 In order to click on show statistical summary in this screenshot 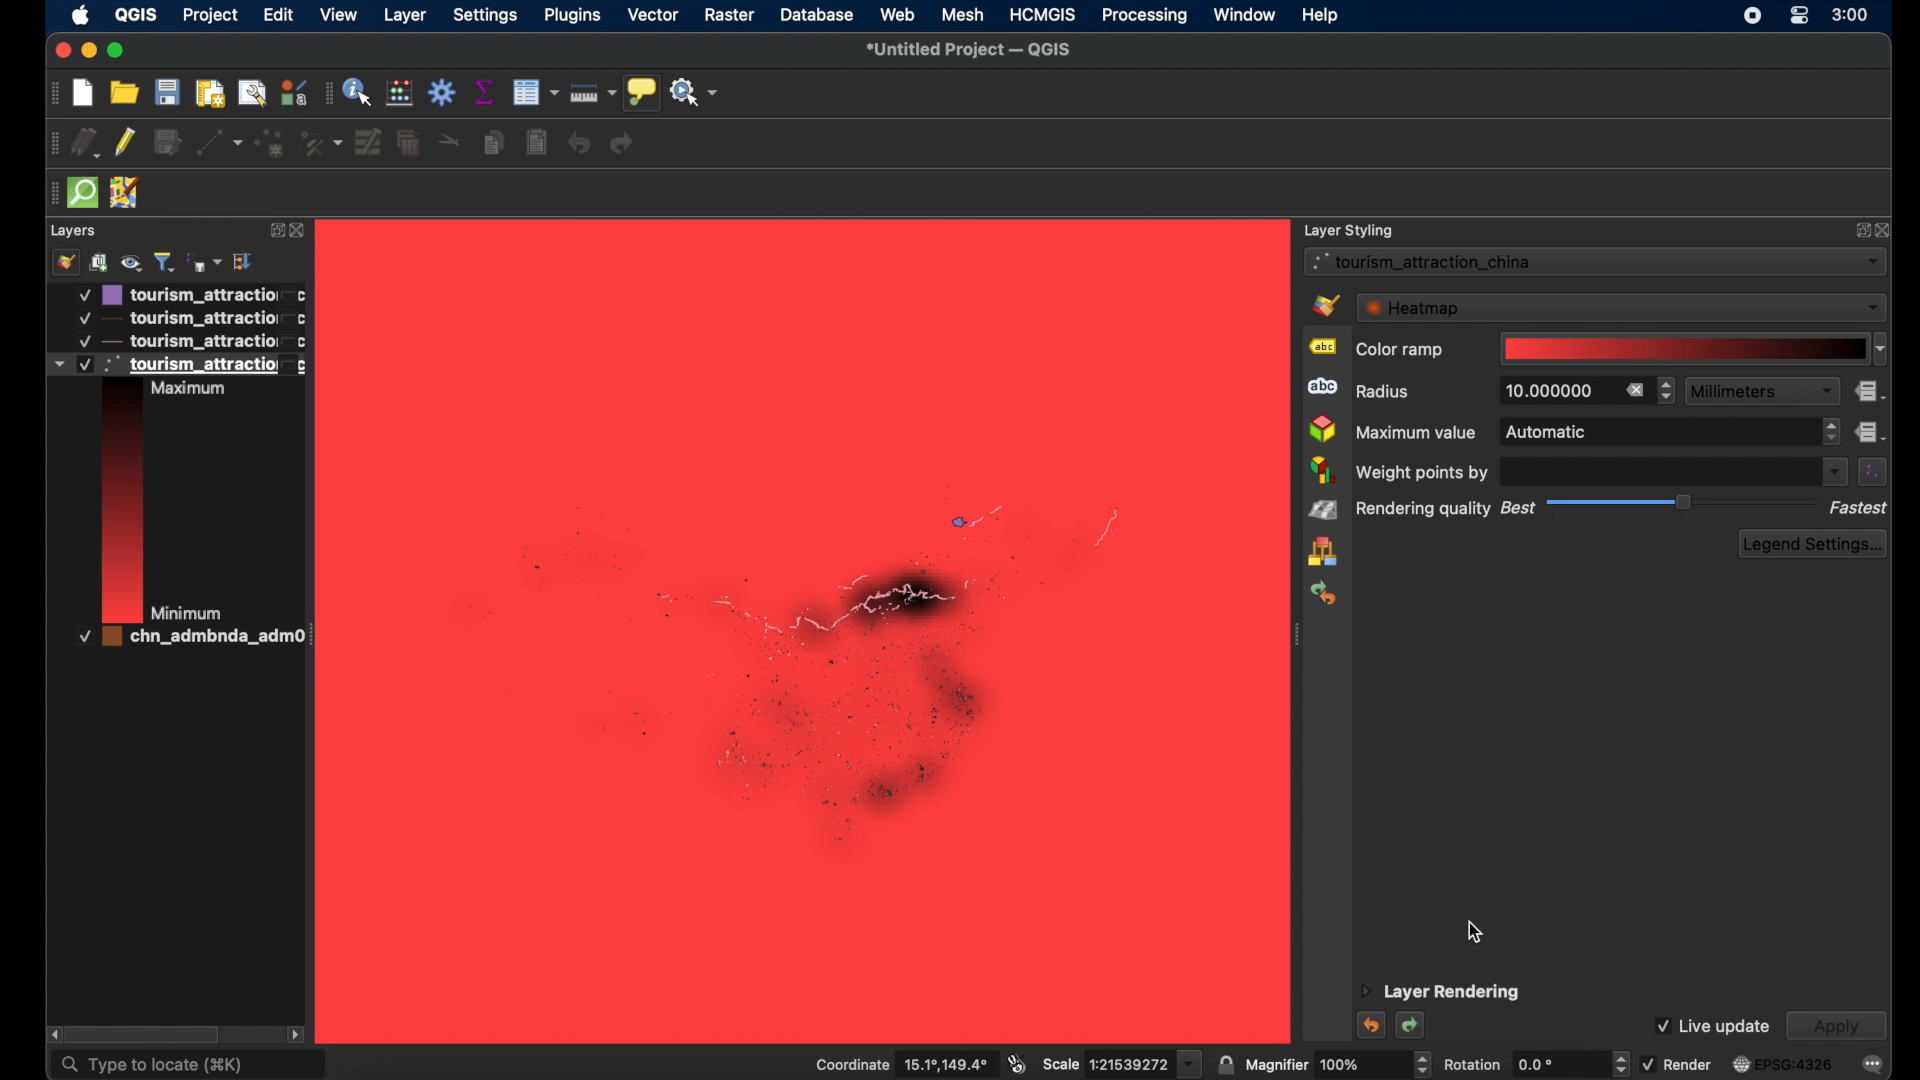, I will do `click(485, 91)`.